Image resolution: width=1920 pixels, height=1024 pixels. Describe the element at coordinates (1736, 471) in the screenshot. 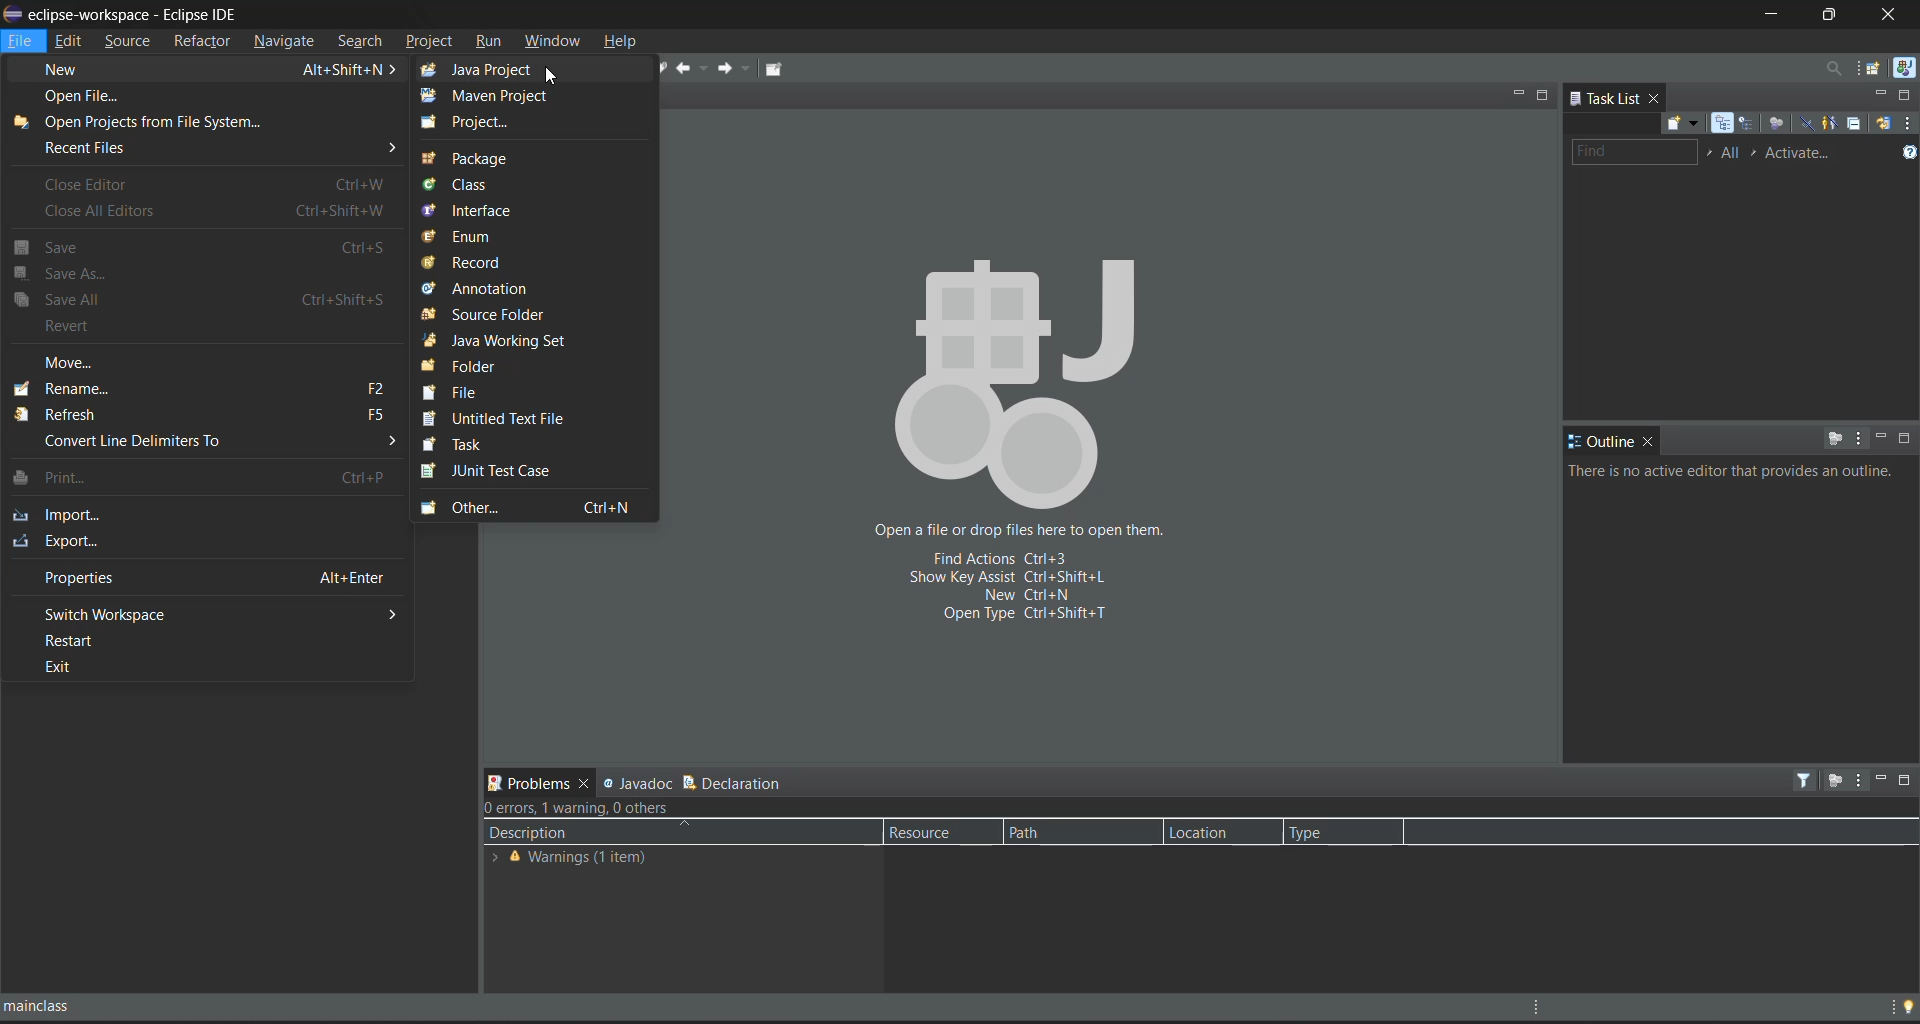

I see `info` at that location.